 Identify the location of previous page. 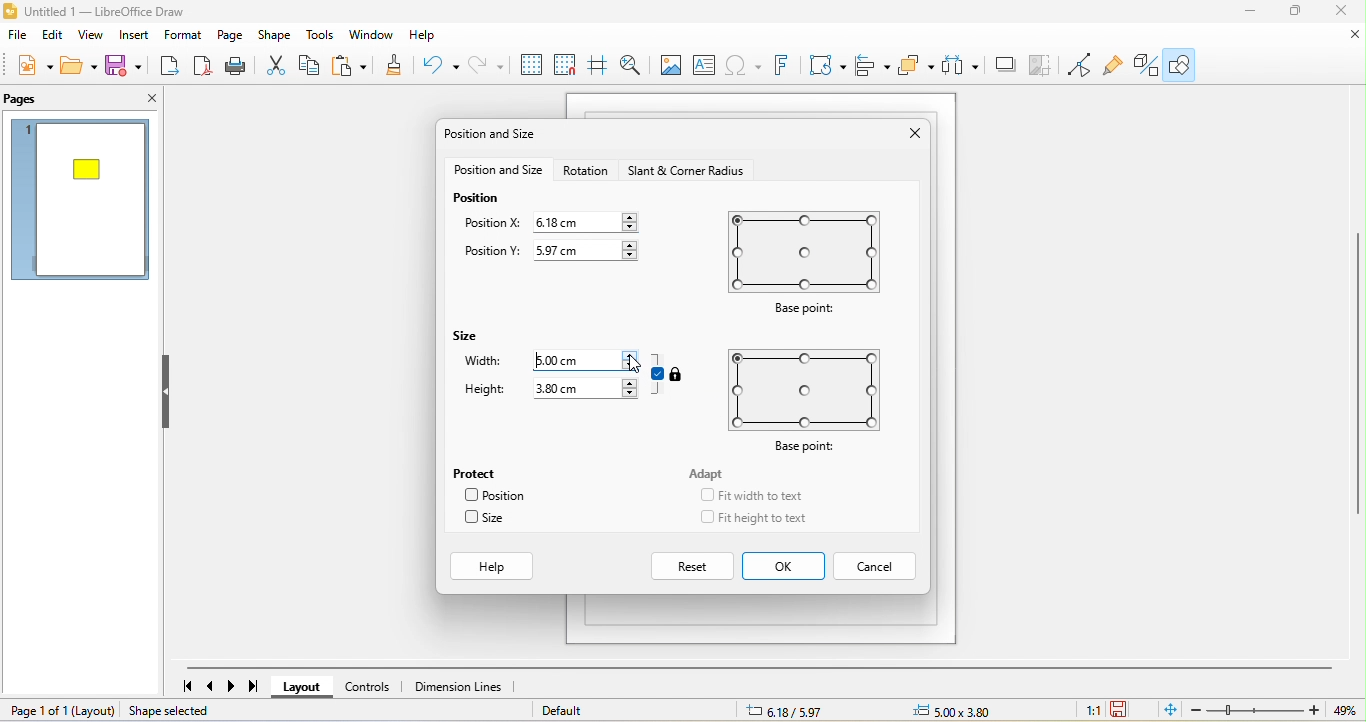
(211, 687).